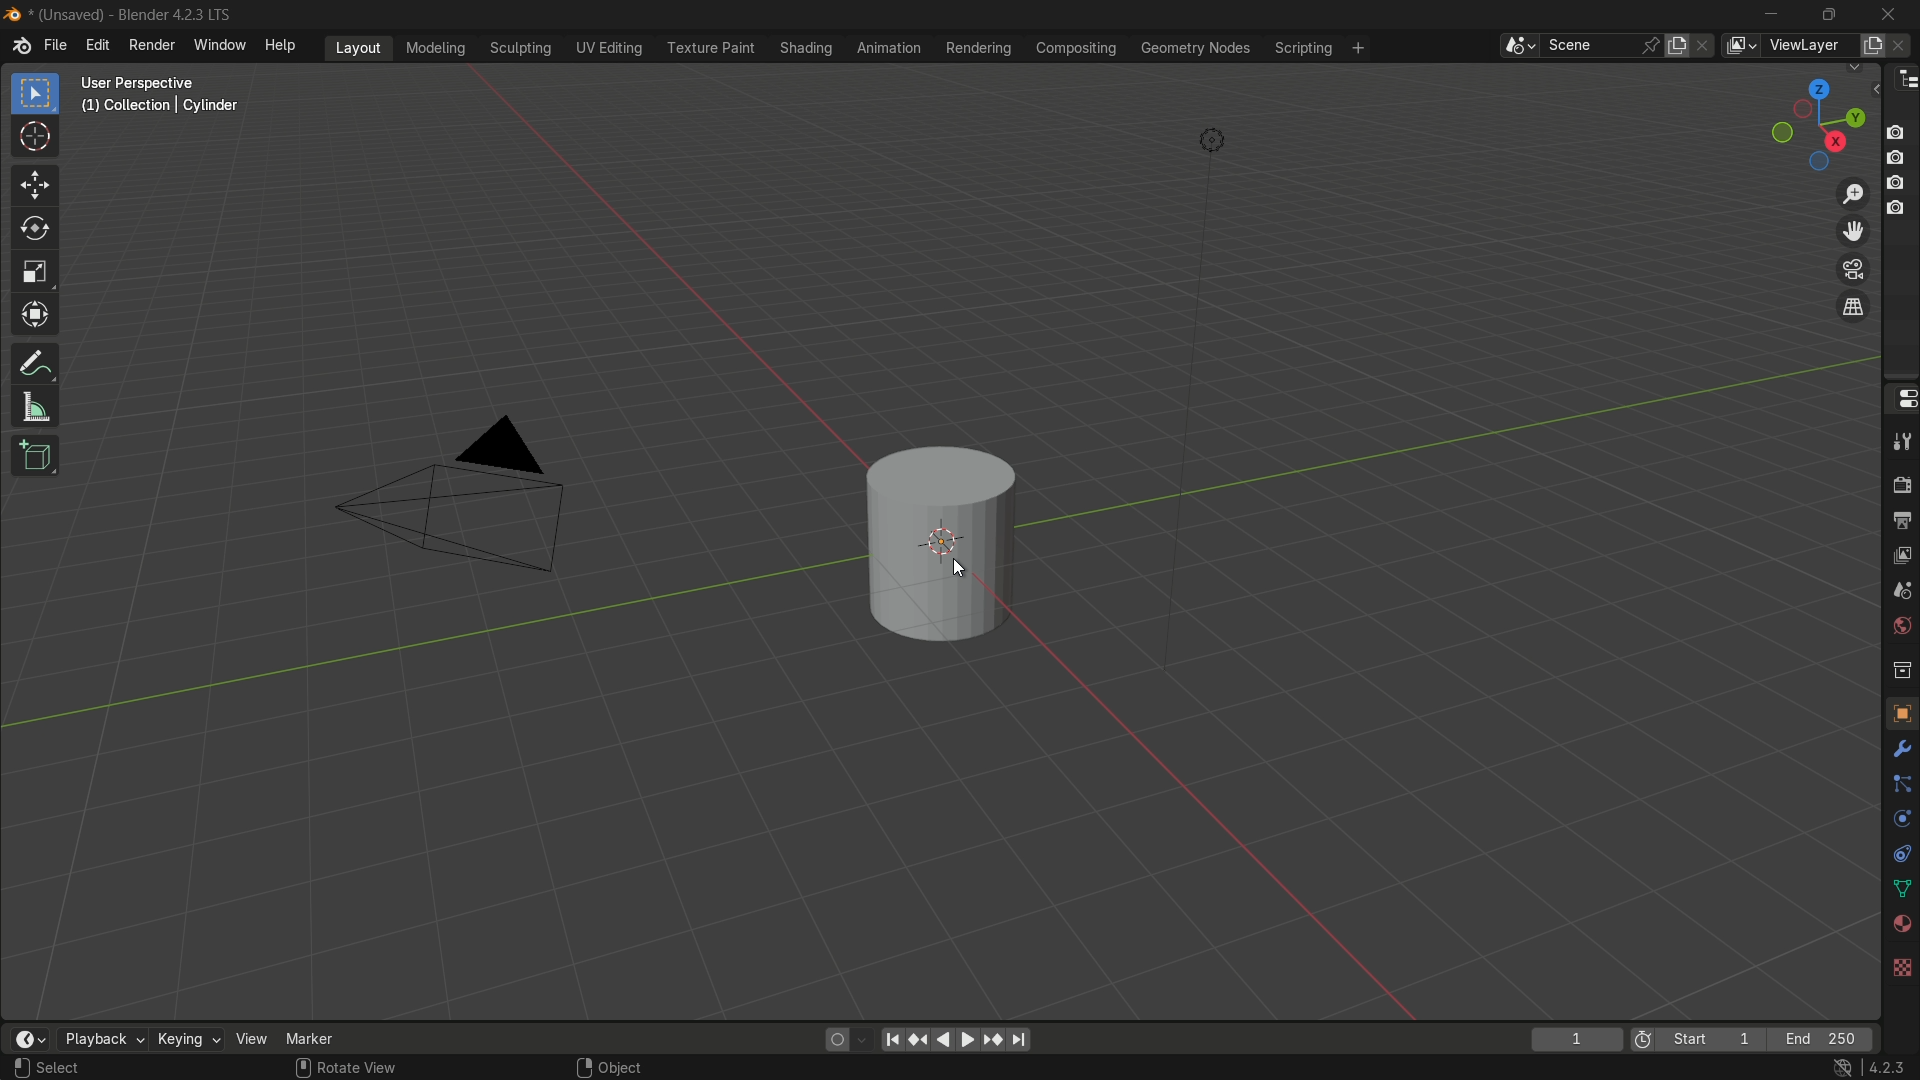 The width and height of the screenshot is (1920, 1080). Describe the element at coordinates (1196, 49) in the screenshot. I see `geometry nodes` at that location.